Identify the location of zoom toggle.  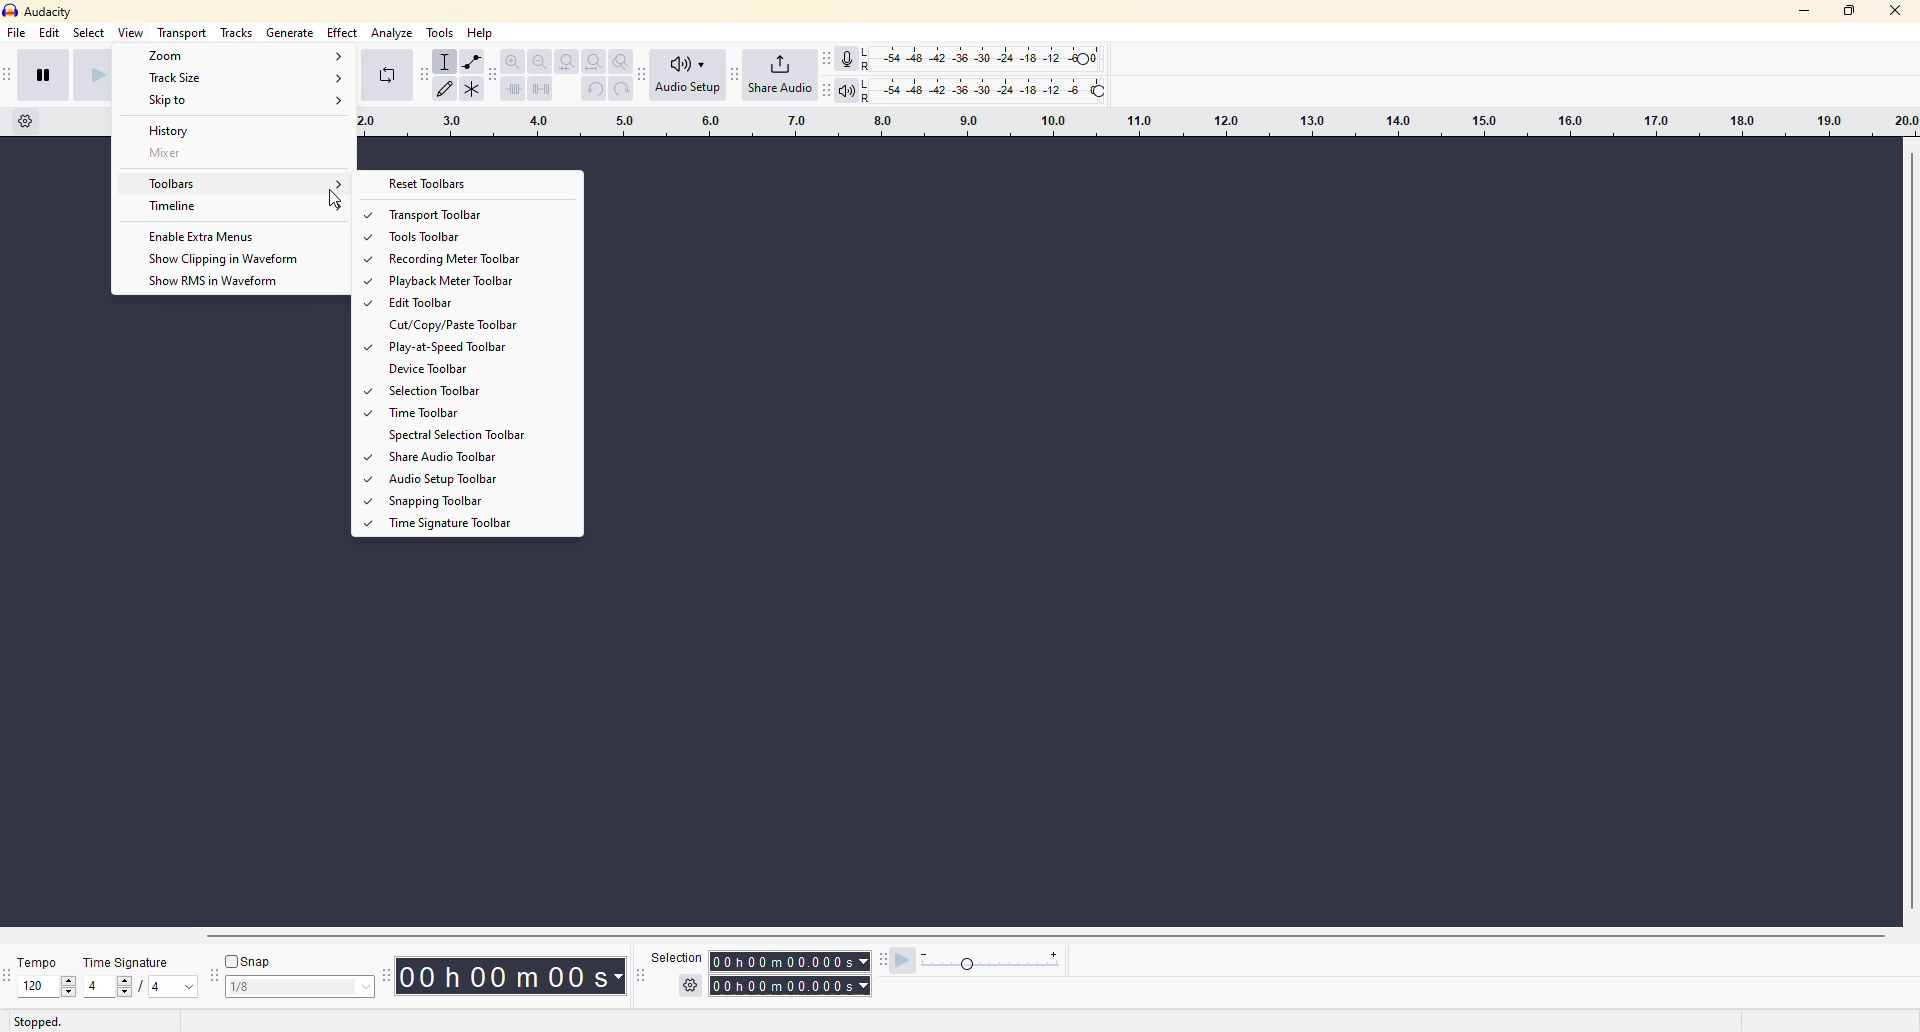
(620, 61).